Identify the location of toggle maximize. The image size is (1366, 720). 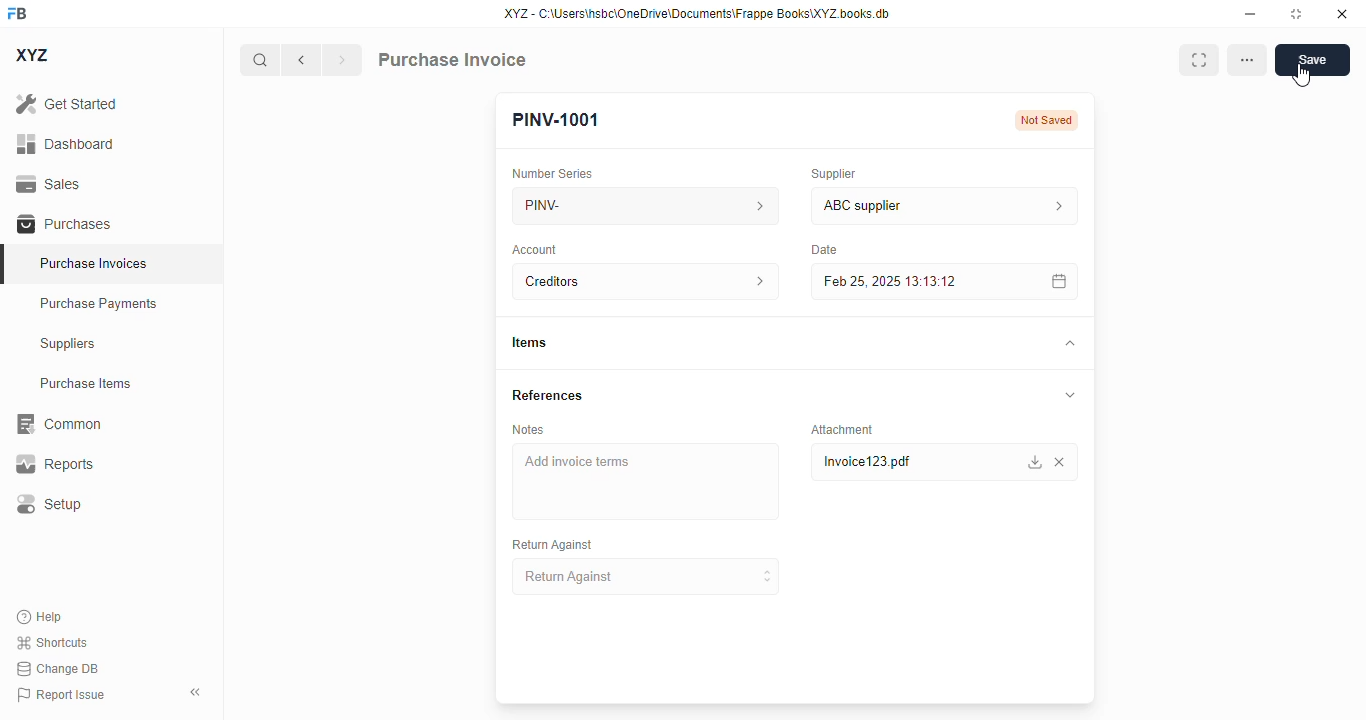
(1295, 13).